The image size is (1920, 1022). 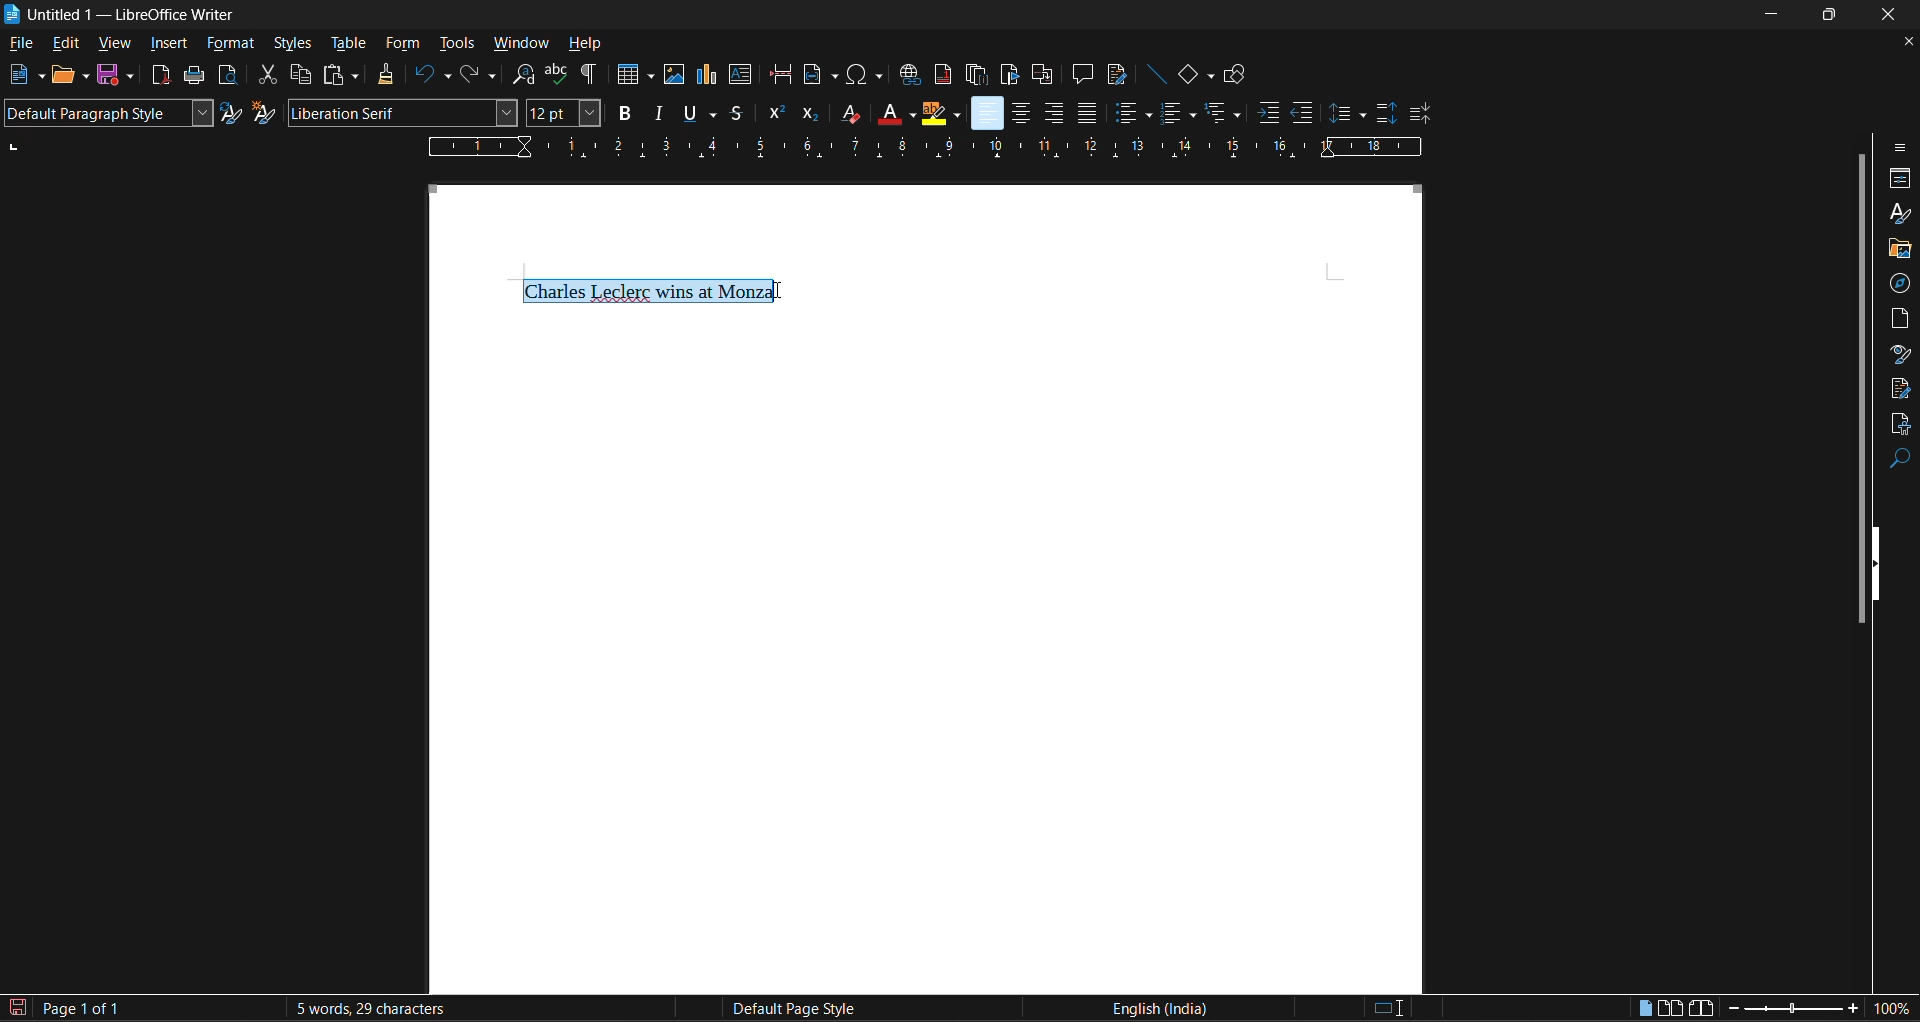 What do you see at coordinates (1901, 147) in the screenshot?
I see `sidebar settings` at bounding box center [1901, 147].